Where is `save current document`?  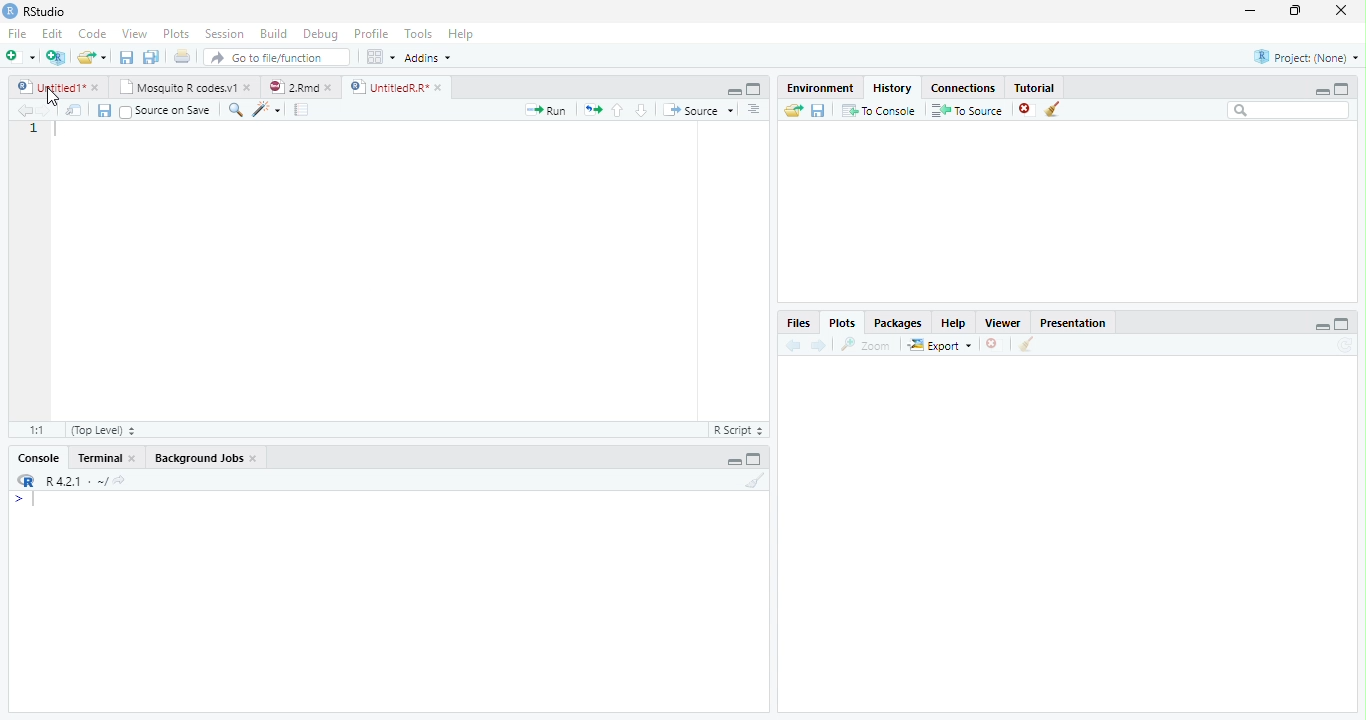 save current document is located at coordinates (125, 57).